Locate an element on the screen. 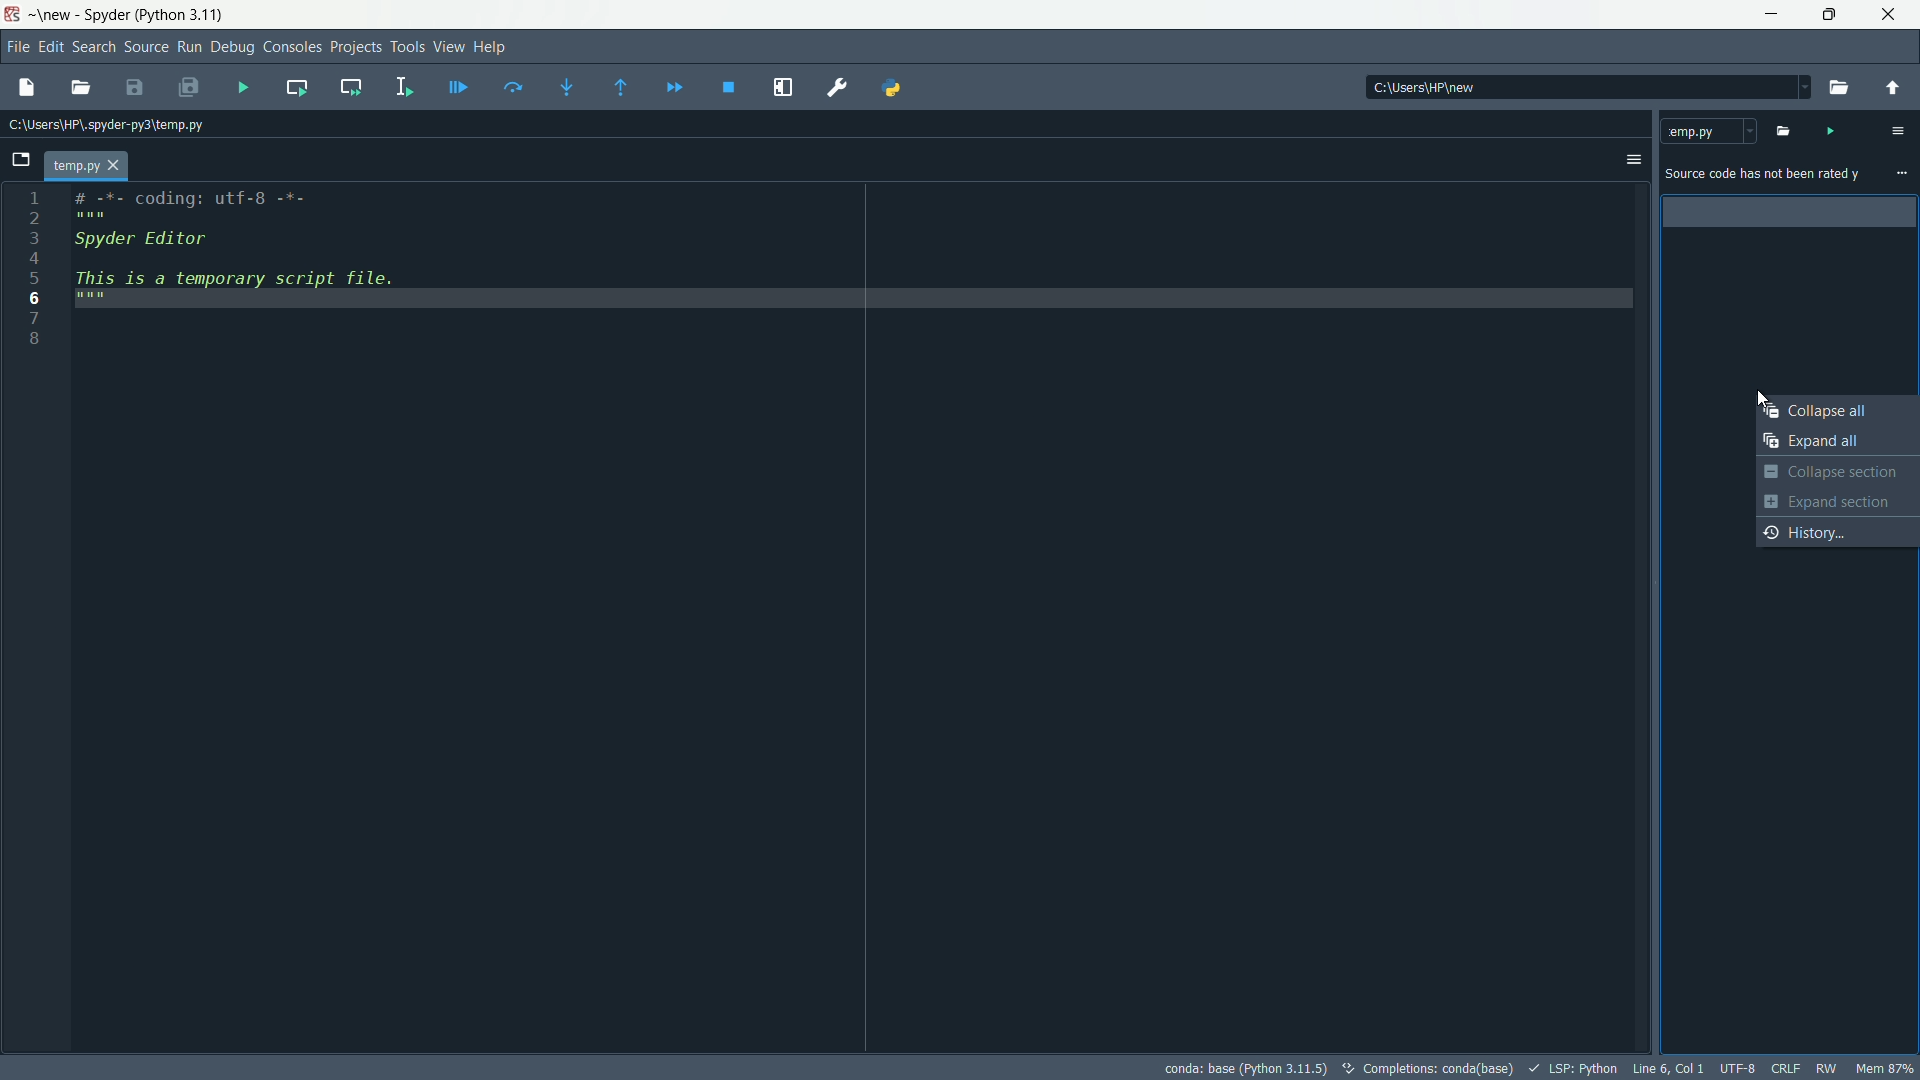 This screenshot has height=1080, width=1920. 5 is located at coordinates (35, 278).